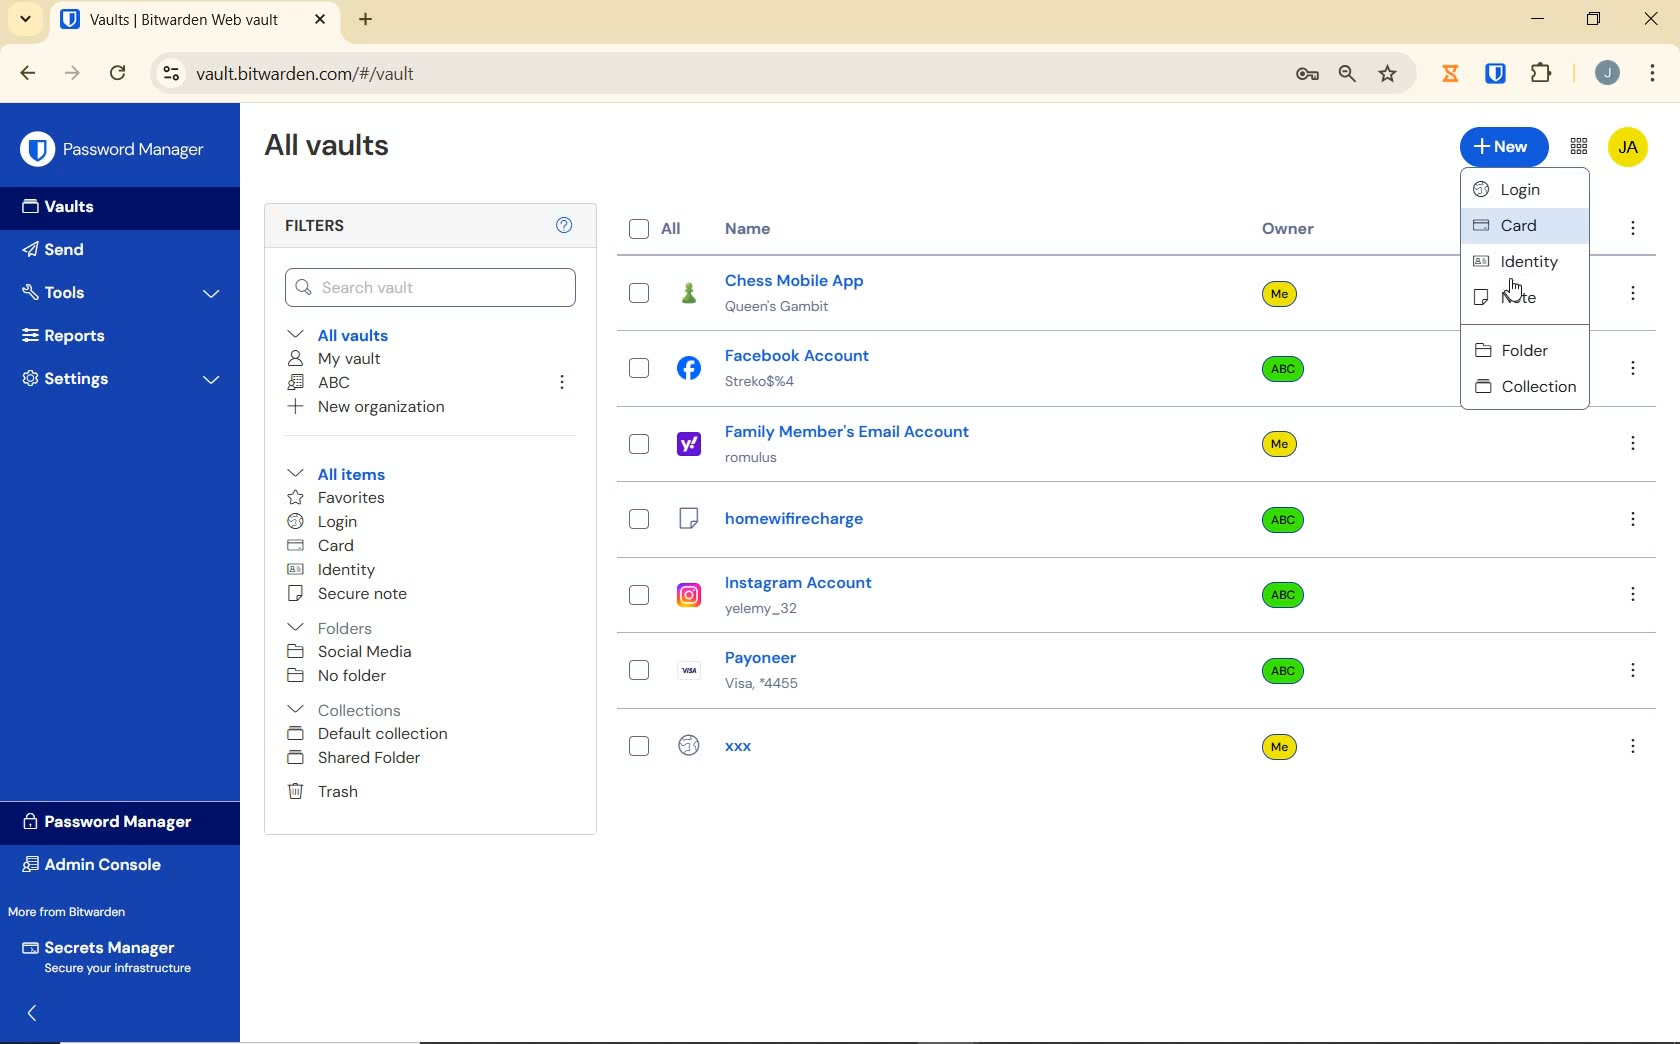 This screenshot has height=1044, width=1680. What do you see at coordinates (1497, 74) in the screenshot?
I see `BITWARDEN` at bounding box center [1497, 74].